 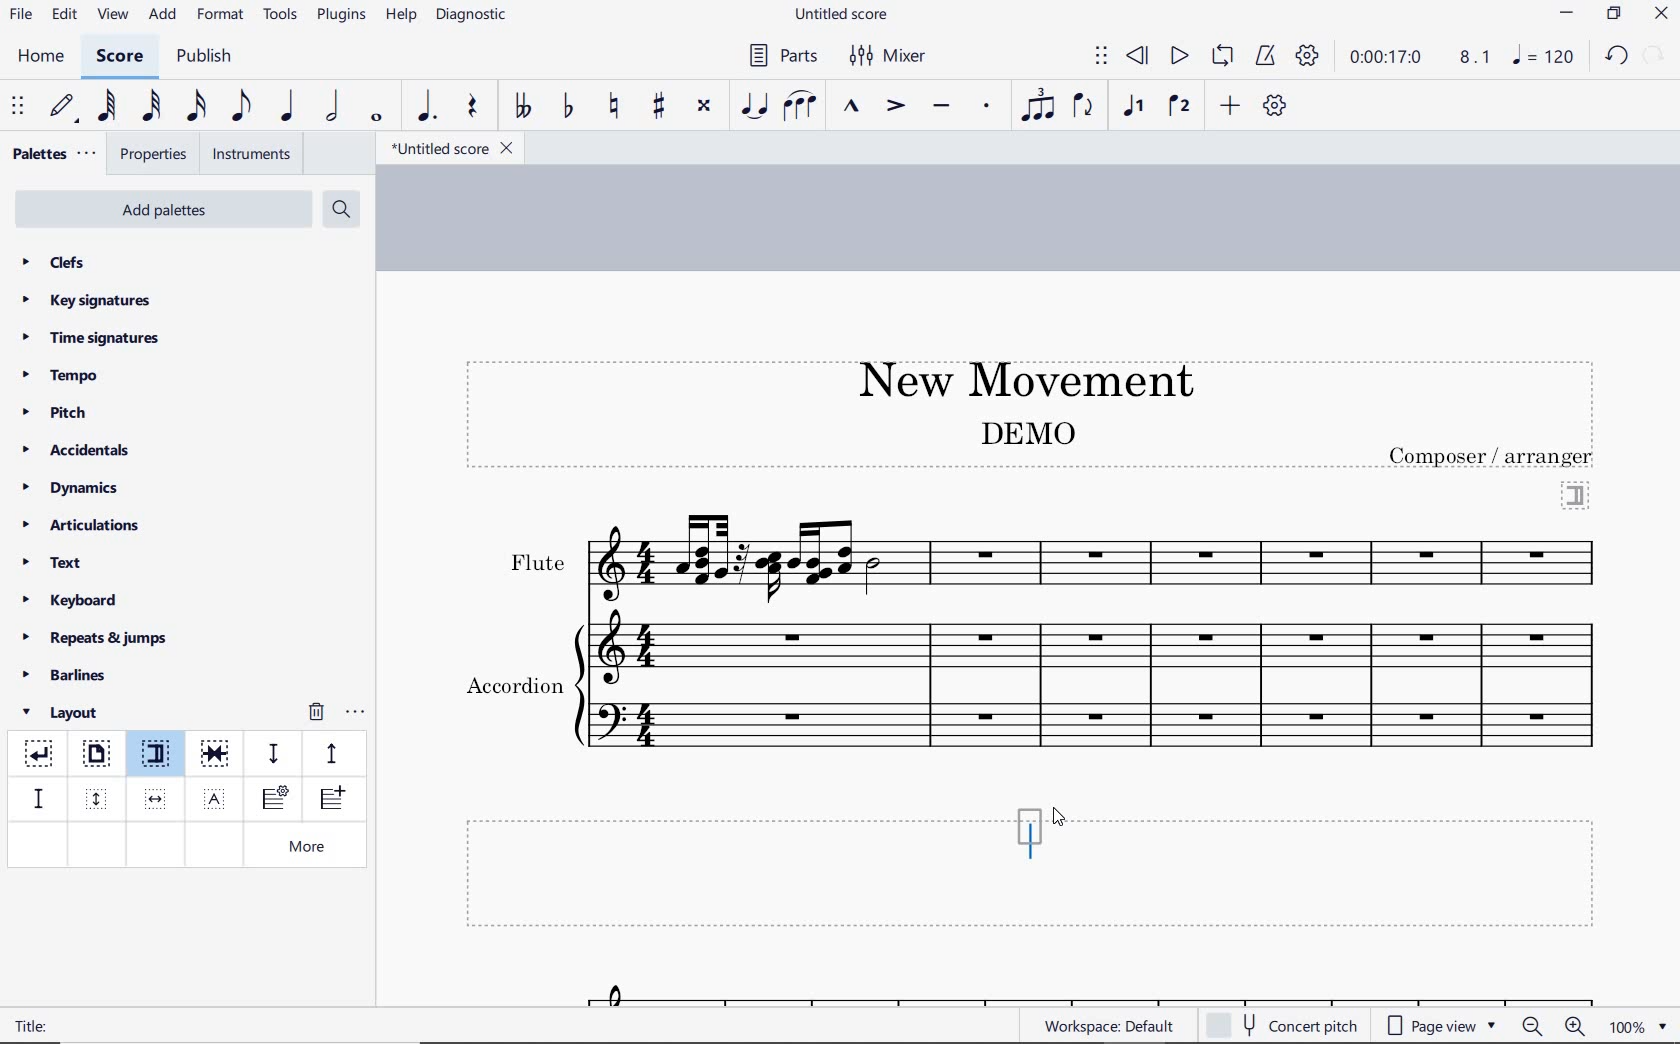 What do you see at coordinates (71, 600) in the screenshot?
I see `keyboard` at bounding box center [71, 600].